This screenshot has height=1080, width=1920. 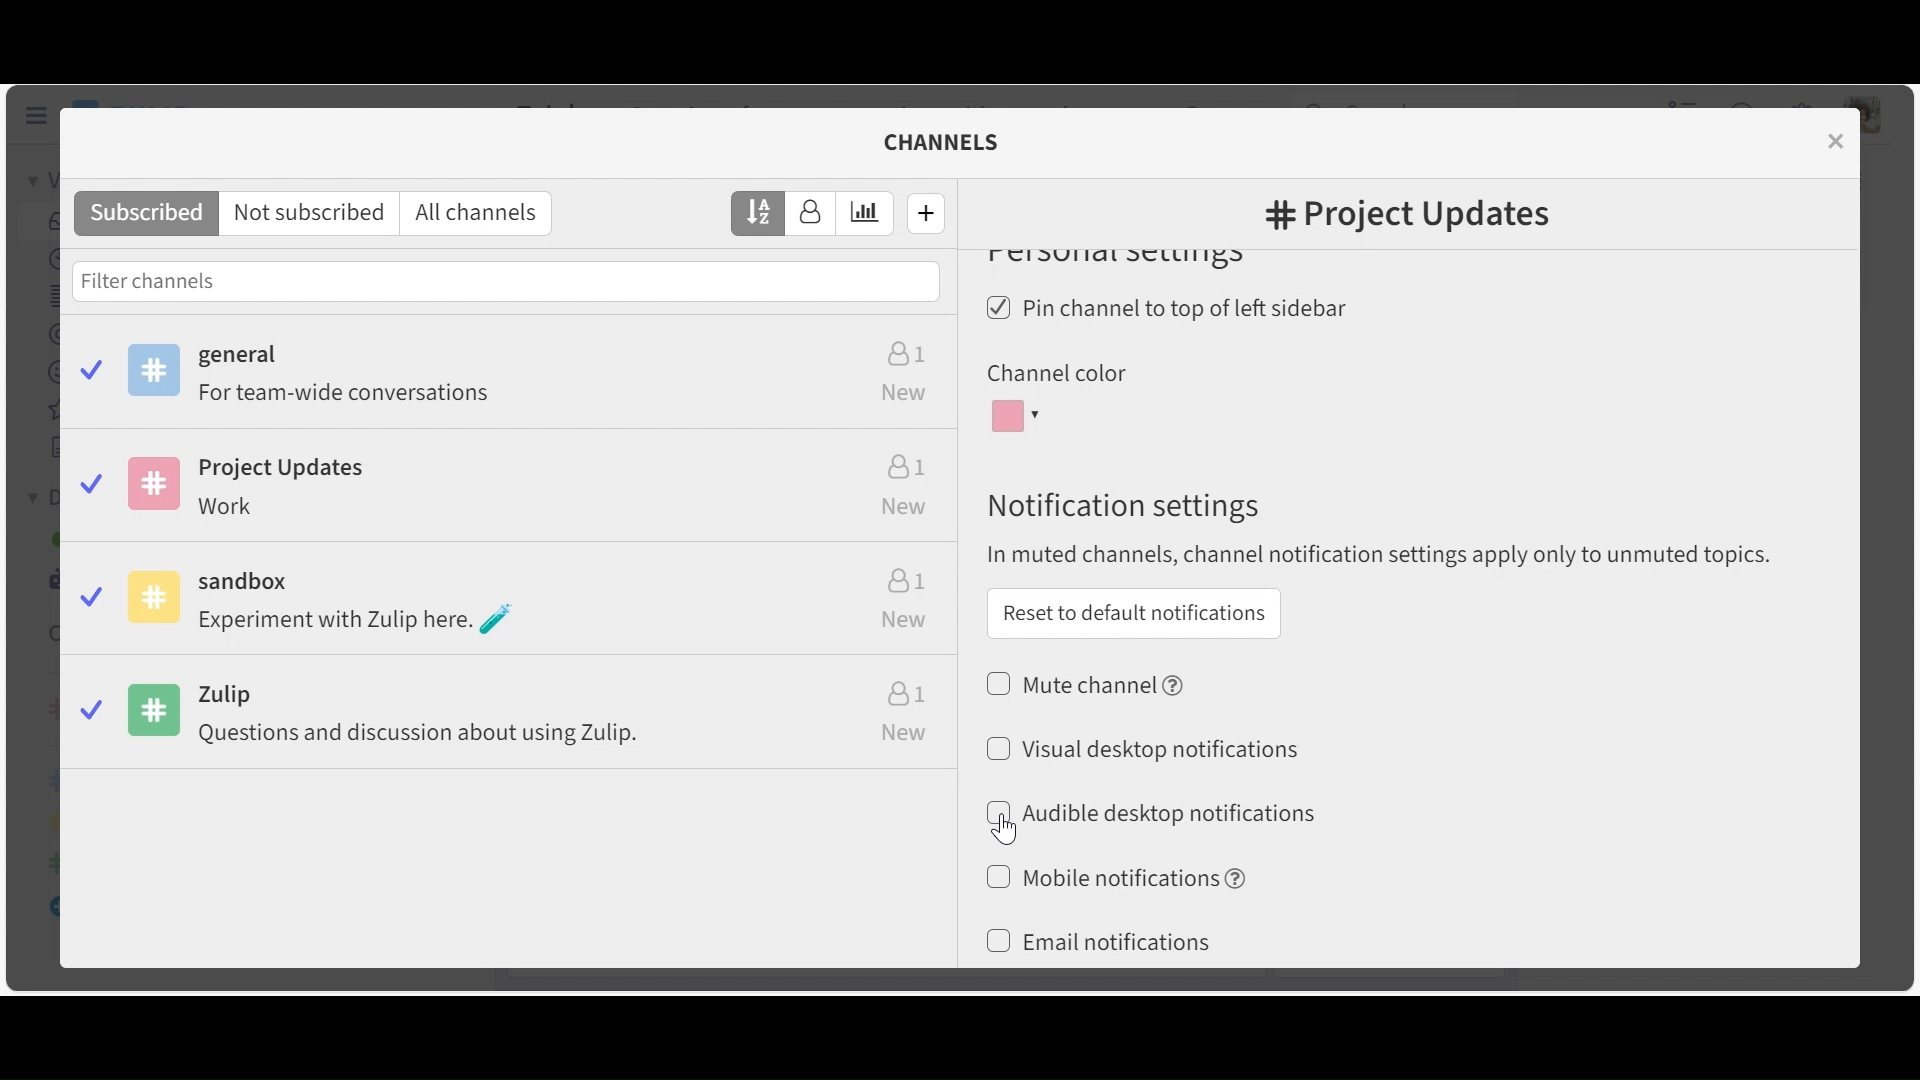 I want to click on Sort by name, so click(x=759, y=212).